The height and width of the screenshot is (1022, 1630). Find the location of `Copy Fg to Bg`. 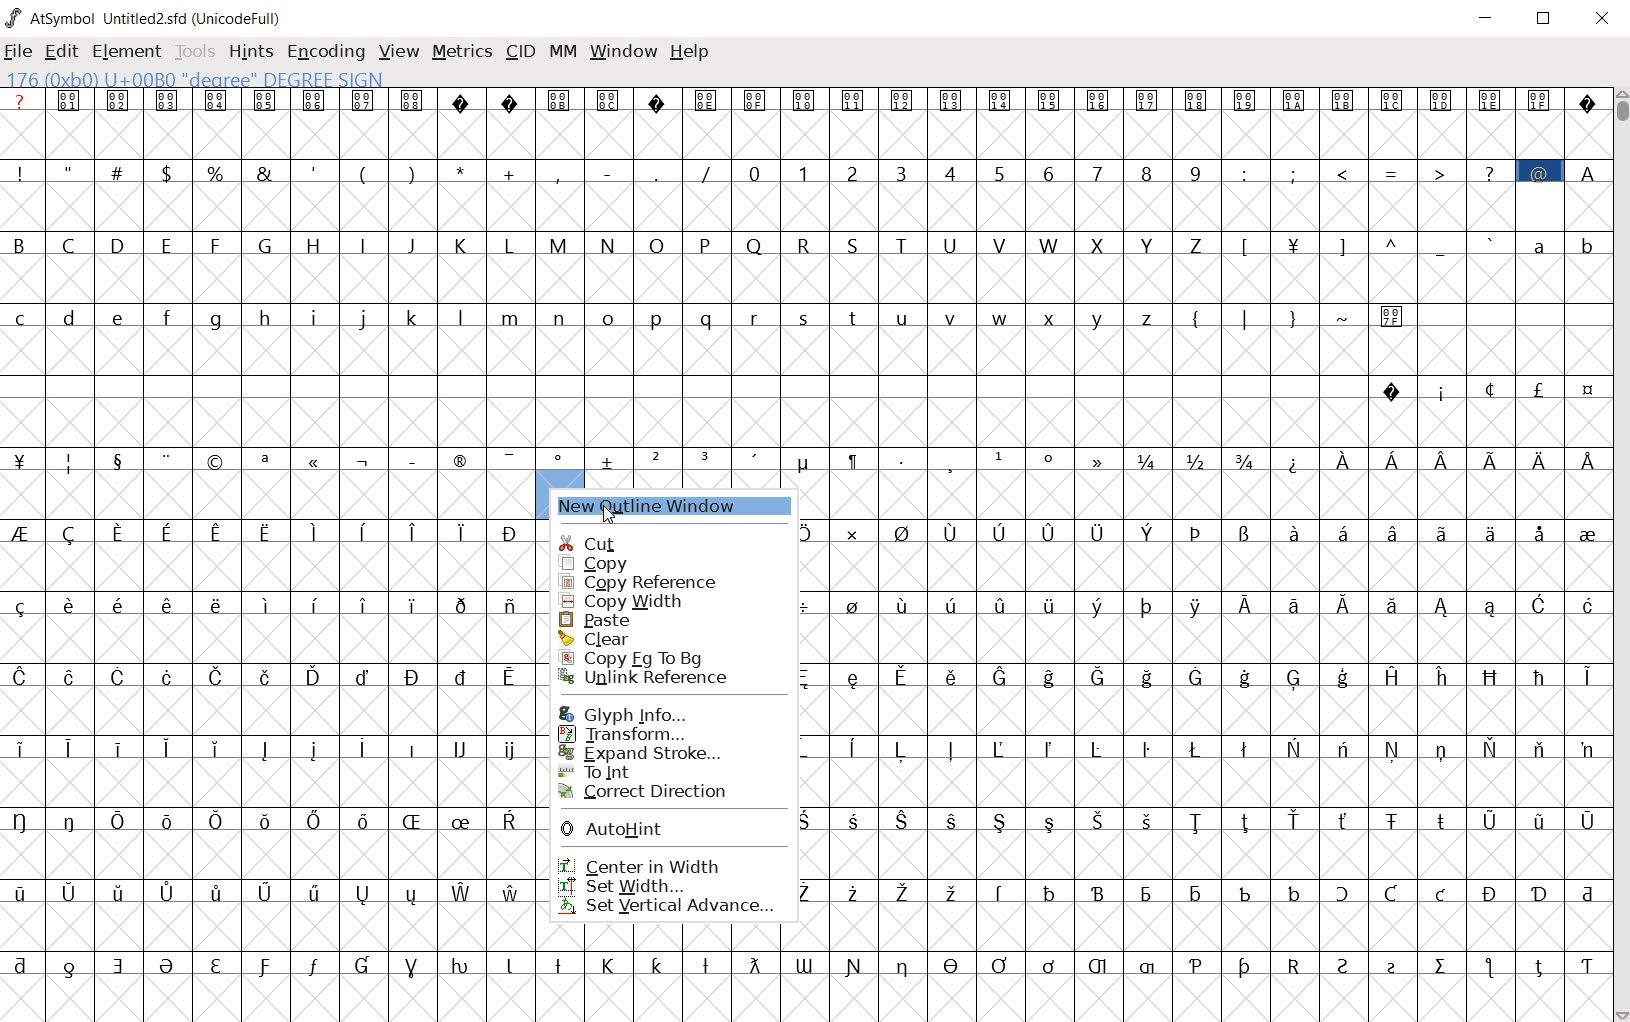

Copy Fg to Bg is located at coordinates (668, 659).